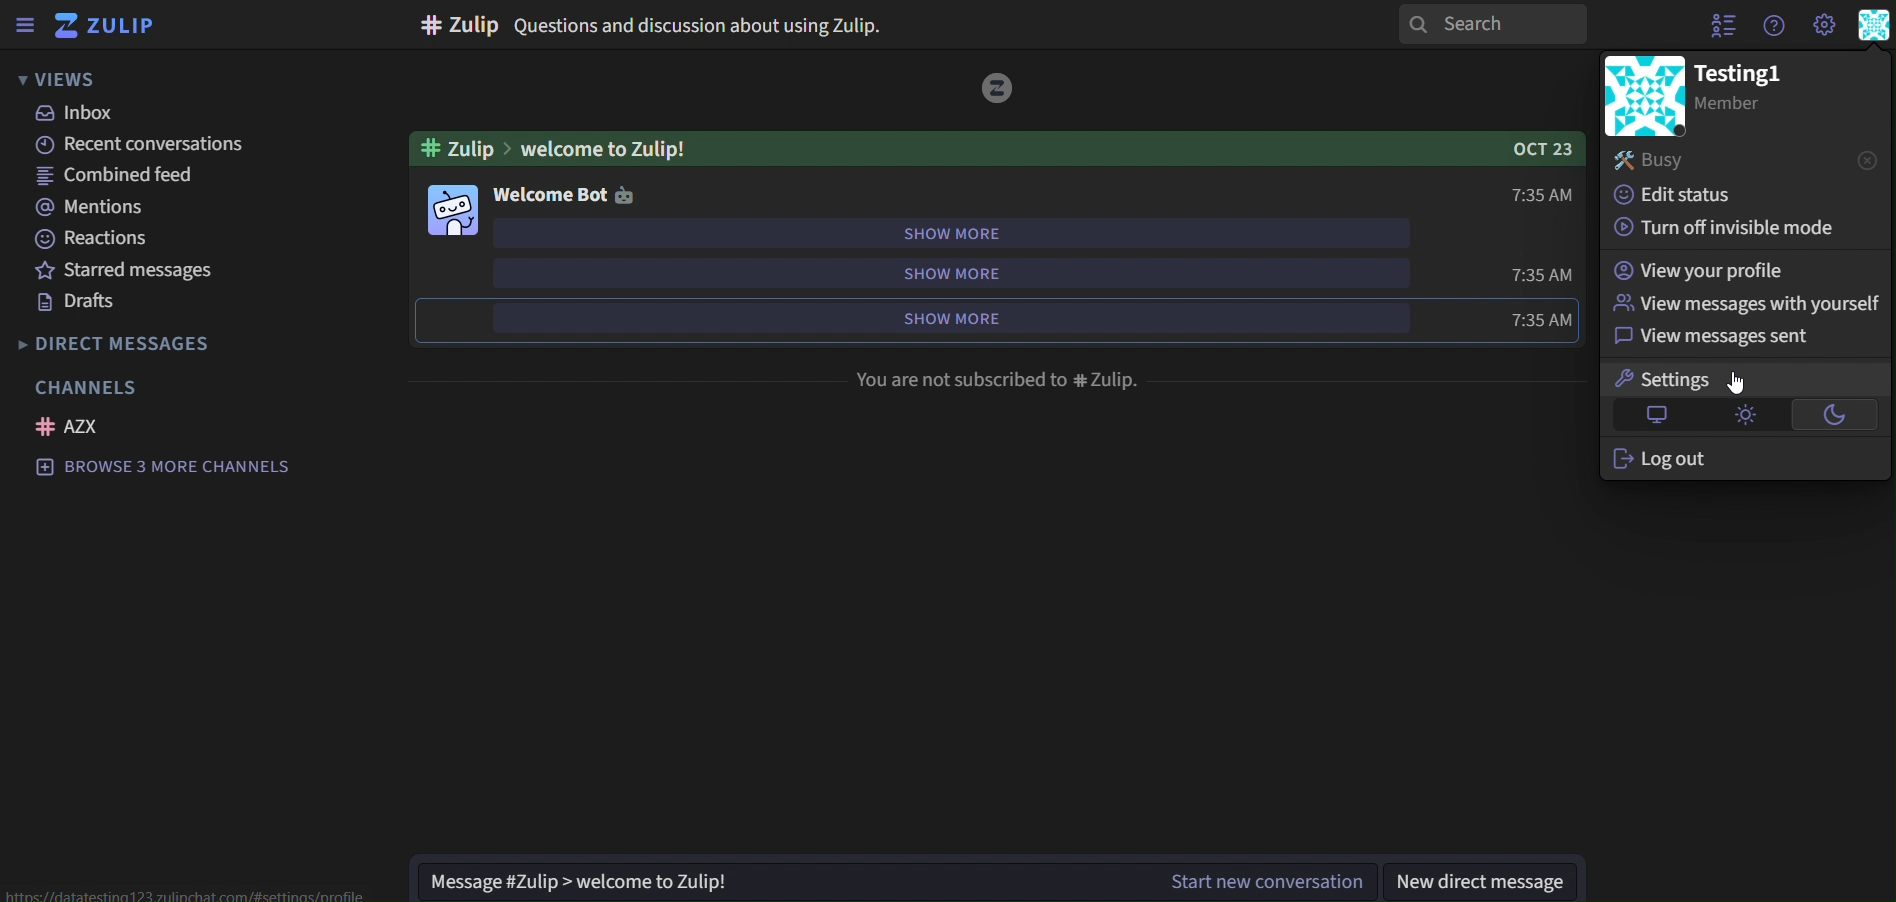  Describe the element at coordinates (1744, 106) in the screenshot. I see `member` at that location.